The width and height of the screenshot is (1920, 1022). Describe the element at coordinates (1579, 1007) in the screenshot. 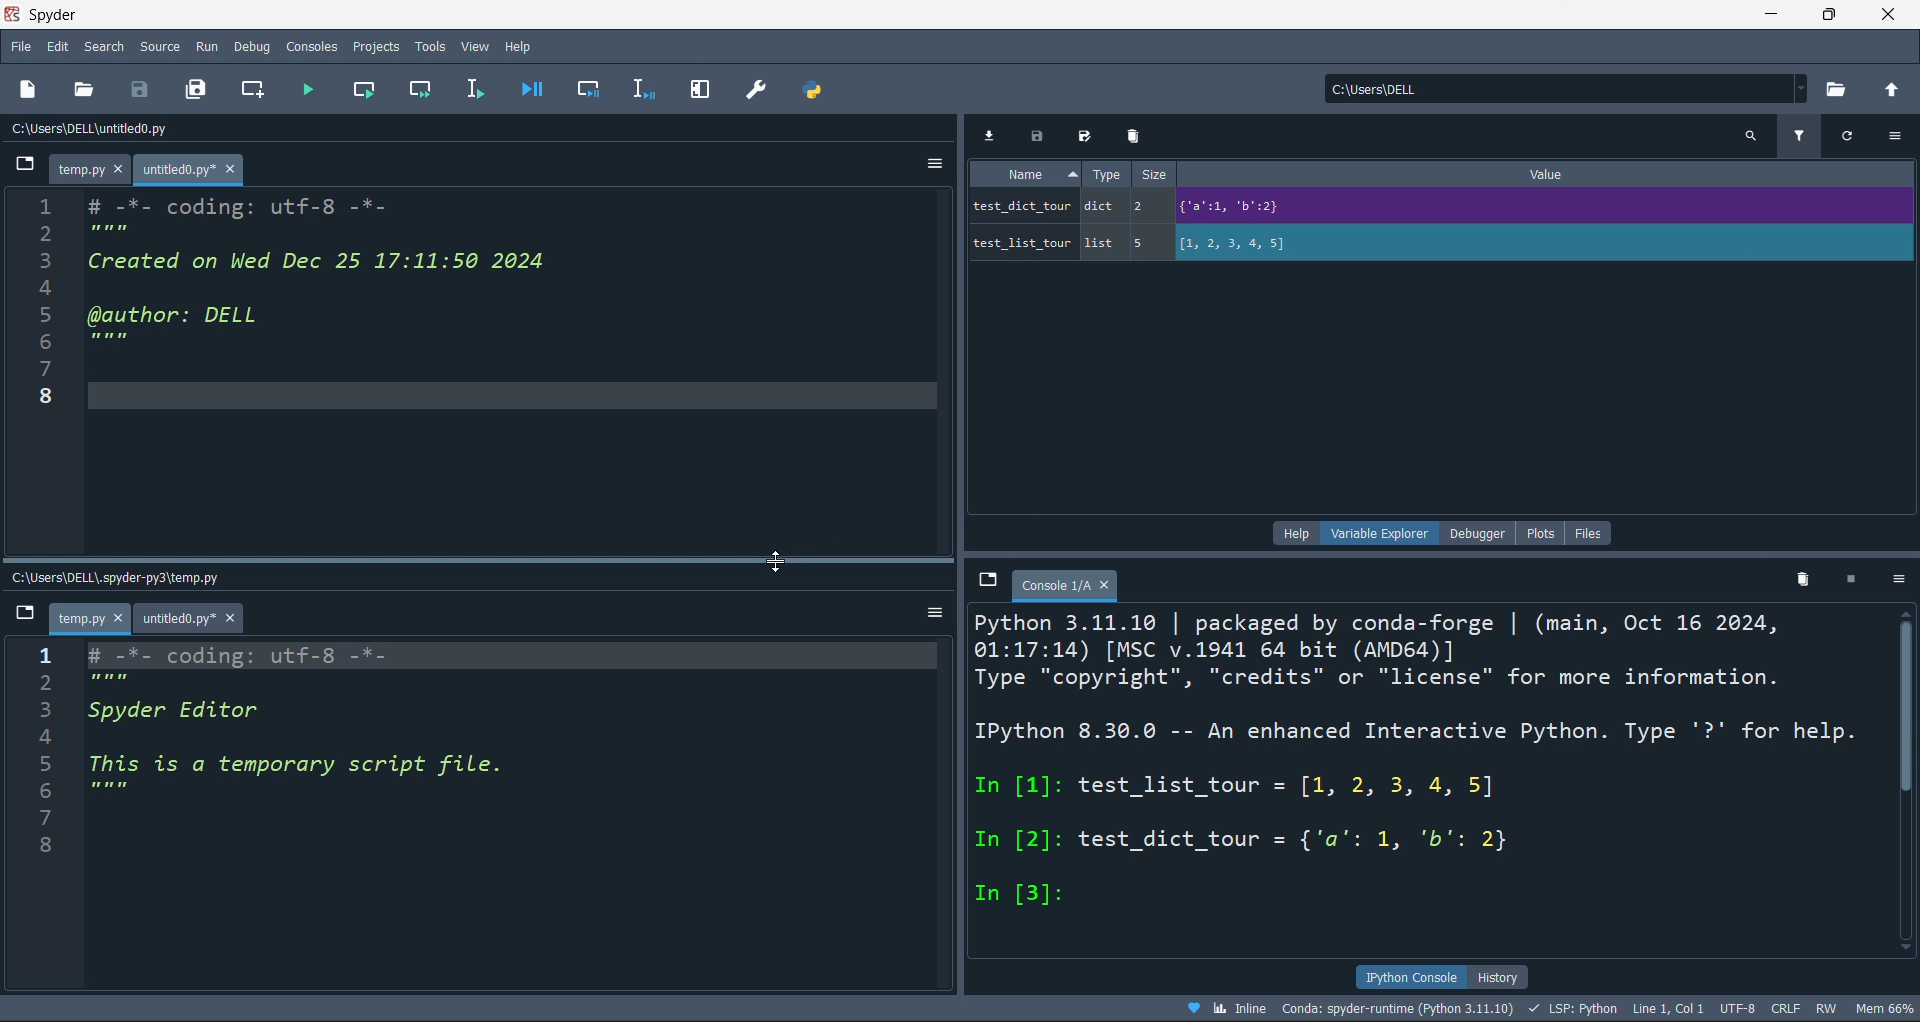

I see `LSP: Python` at that location.